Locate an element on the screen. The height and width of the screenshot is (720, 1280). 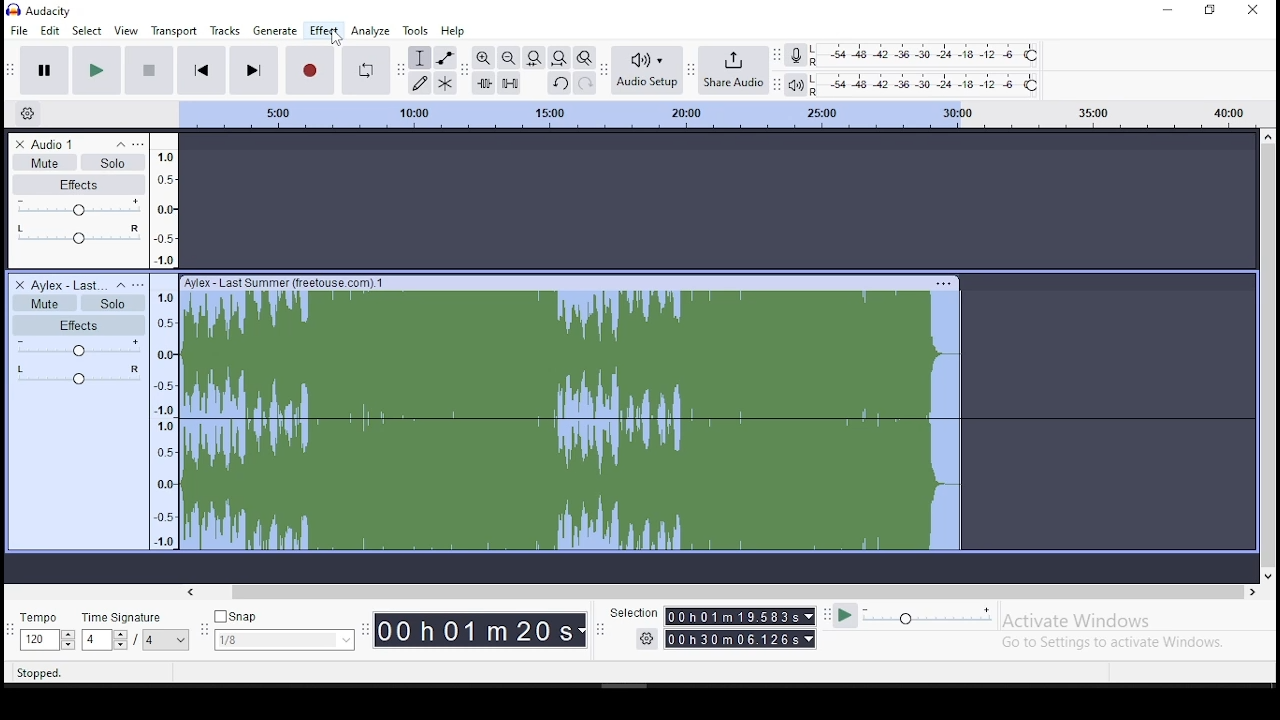
volume is located at coordinates (77, 348).